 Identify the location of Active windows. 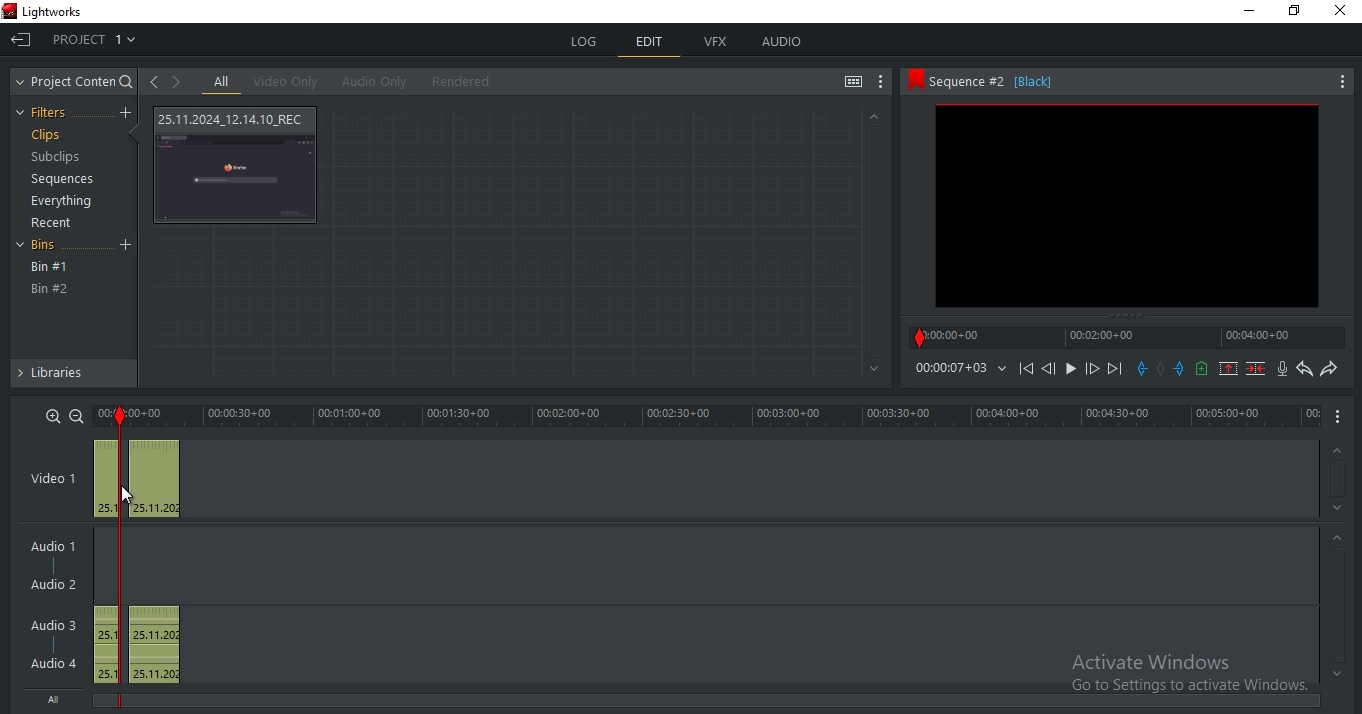
(1181, 669).